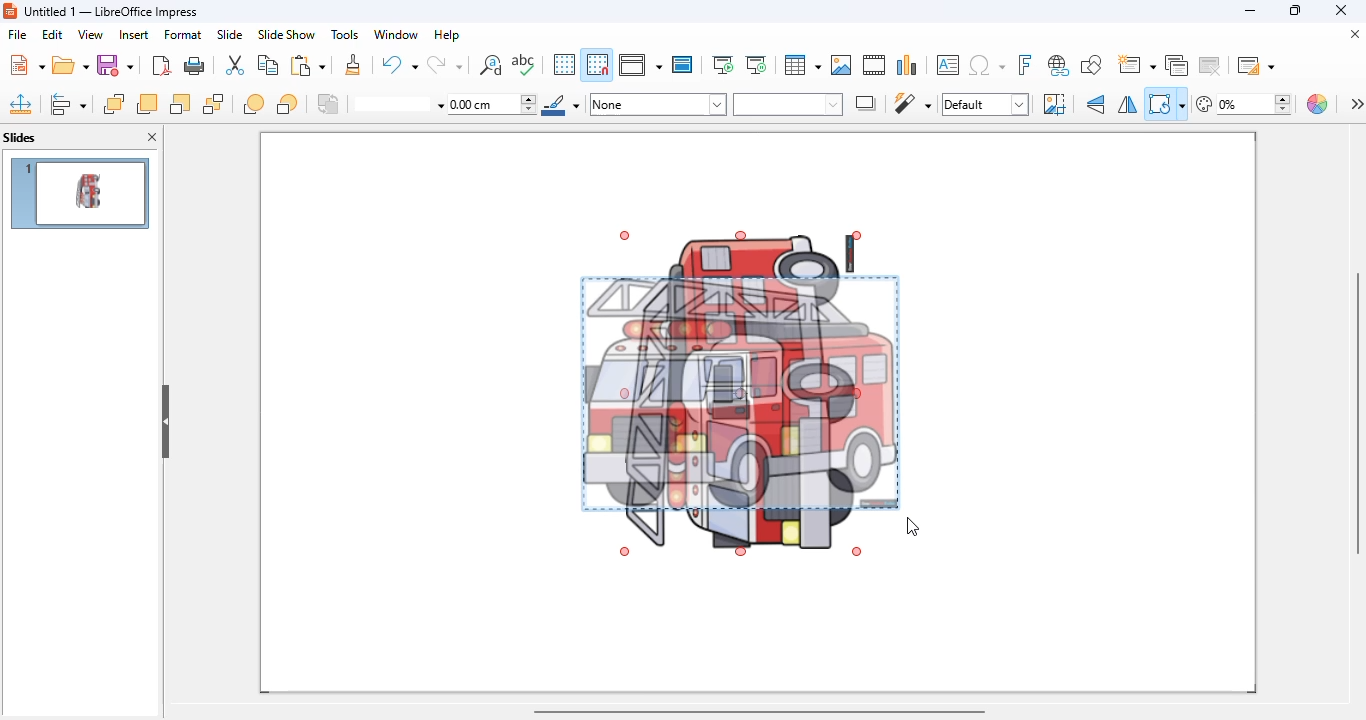 The width and height of the screenshot is (1366, 720). What do you see at coordinates (841, 65) in the screenshot?
I see `insert image` at bounding box center [841, 65].